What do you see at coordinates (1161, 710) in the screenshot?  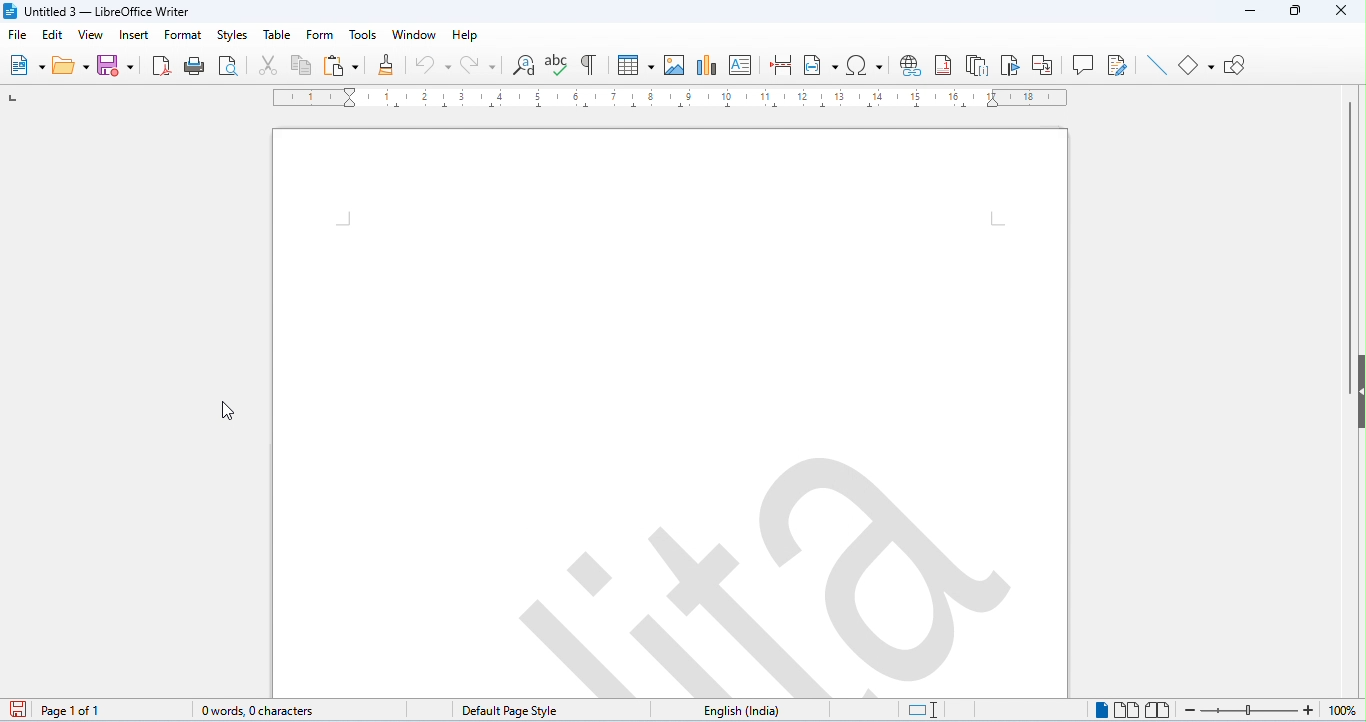 I see `bookview` at bounding box center [1161, 710].